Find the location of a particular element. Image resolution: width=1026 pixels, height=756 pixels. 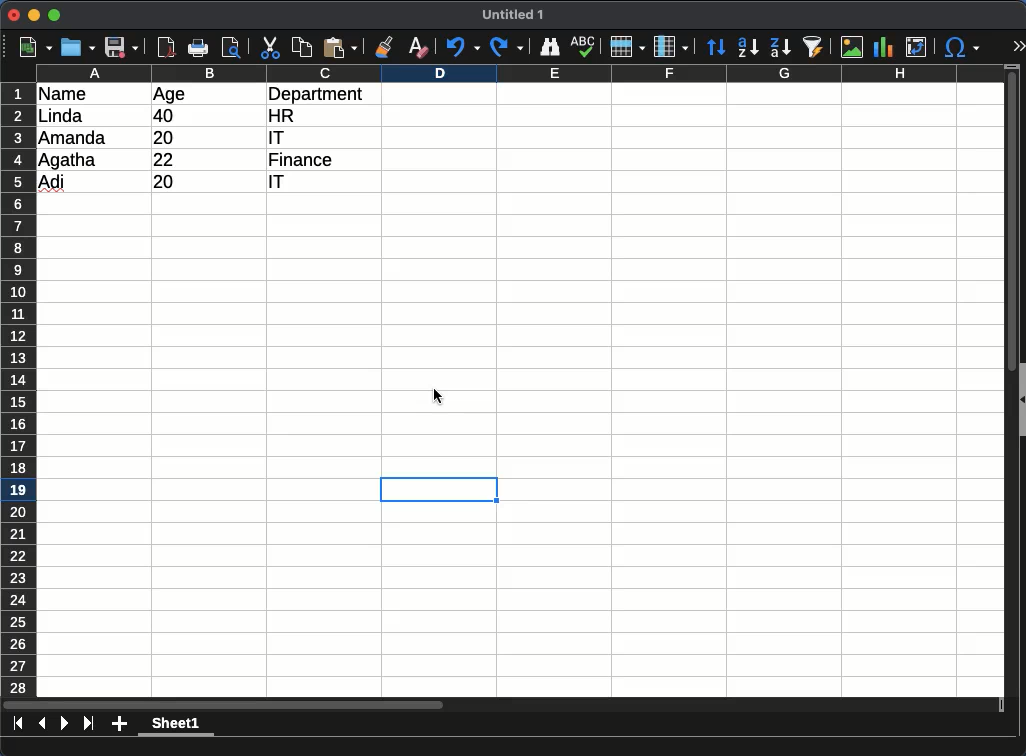

20 is located at coordinates (167, 137).